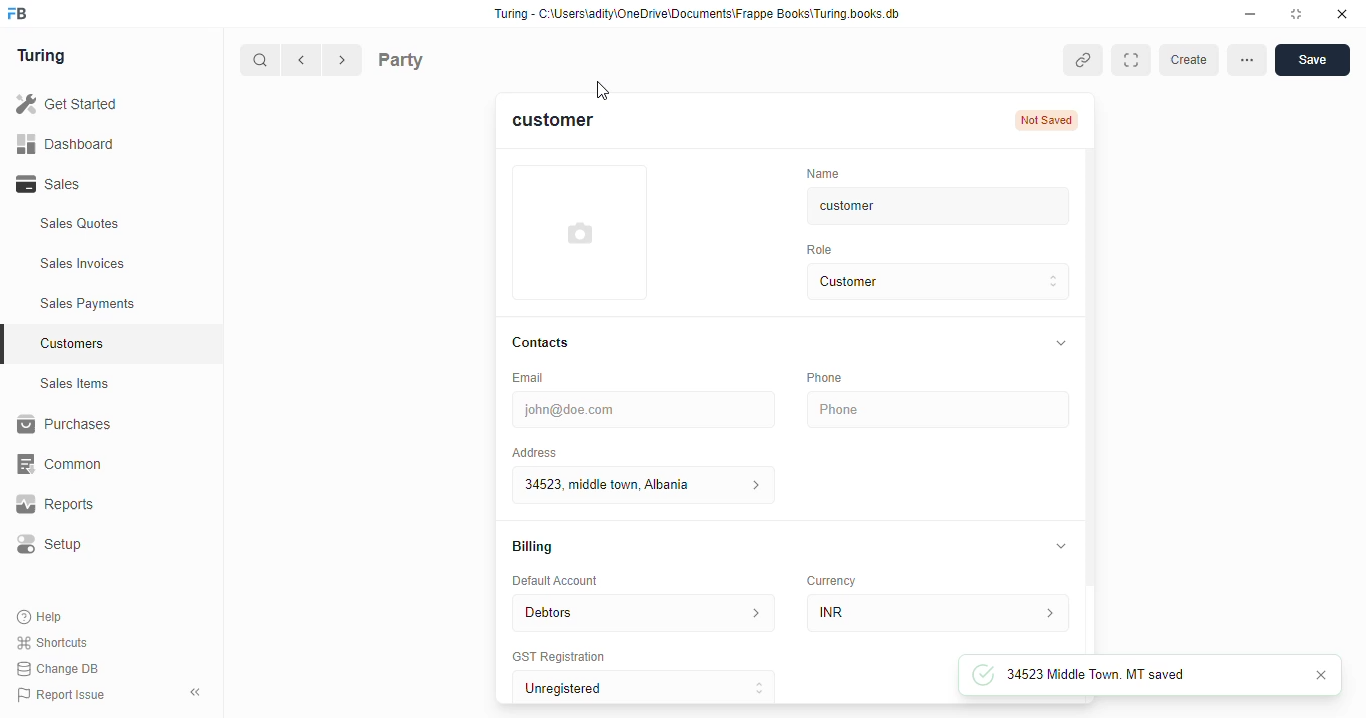  Describe the element at coordinates (100, 464) in the screenshot. I see `‘Common` at that location.